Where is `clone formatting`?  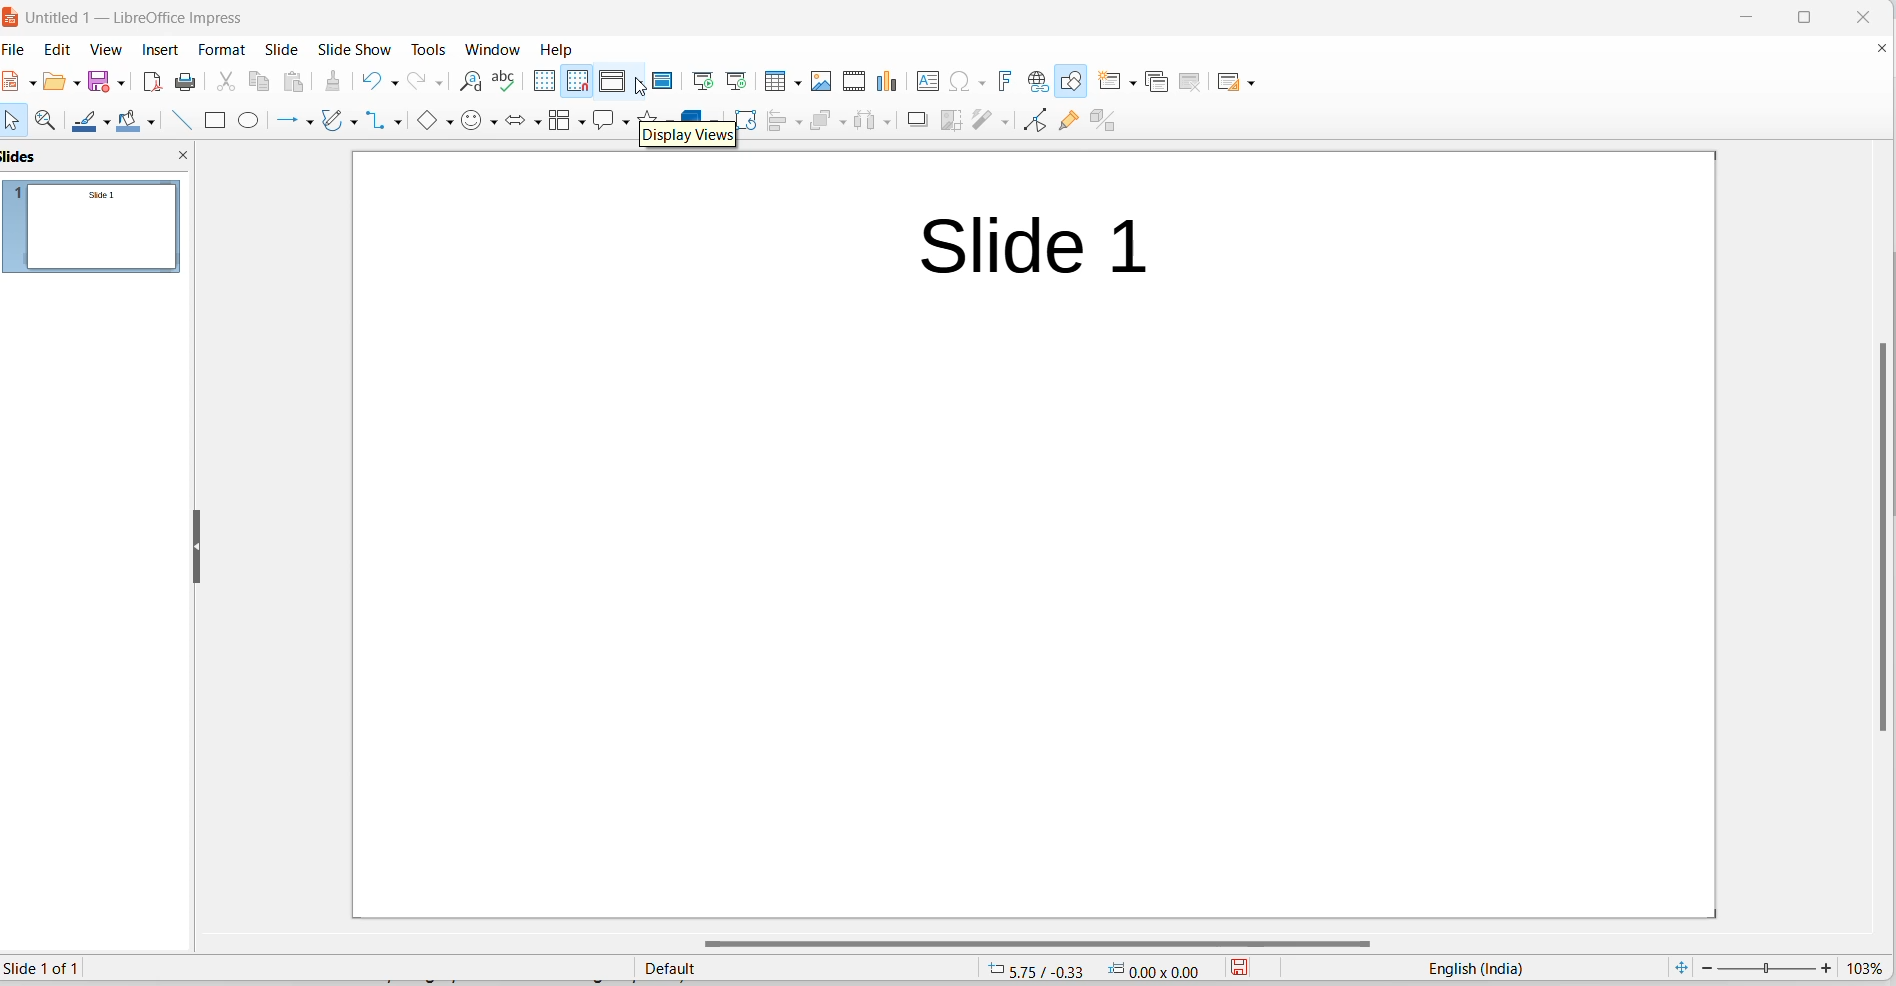
clone formatting is located at coordinates (335, 81).